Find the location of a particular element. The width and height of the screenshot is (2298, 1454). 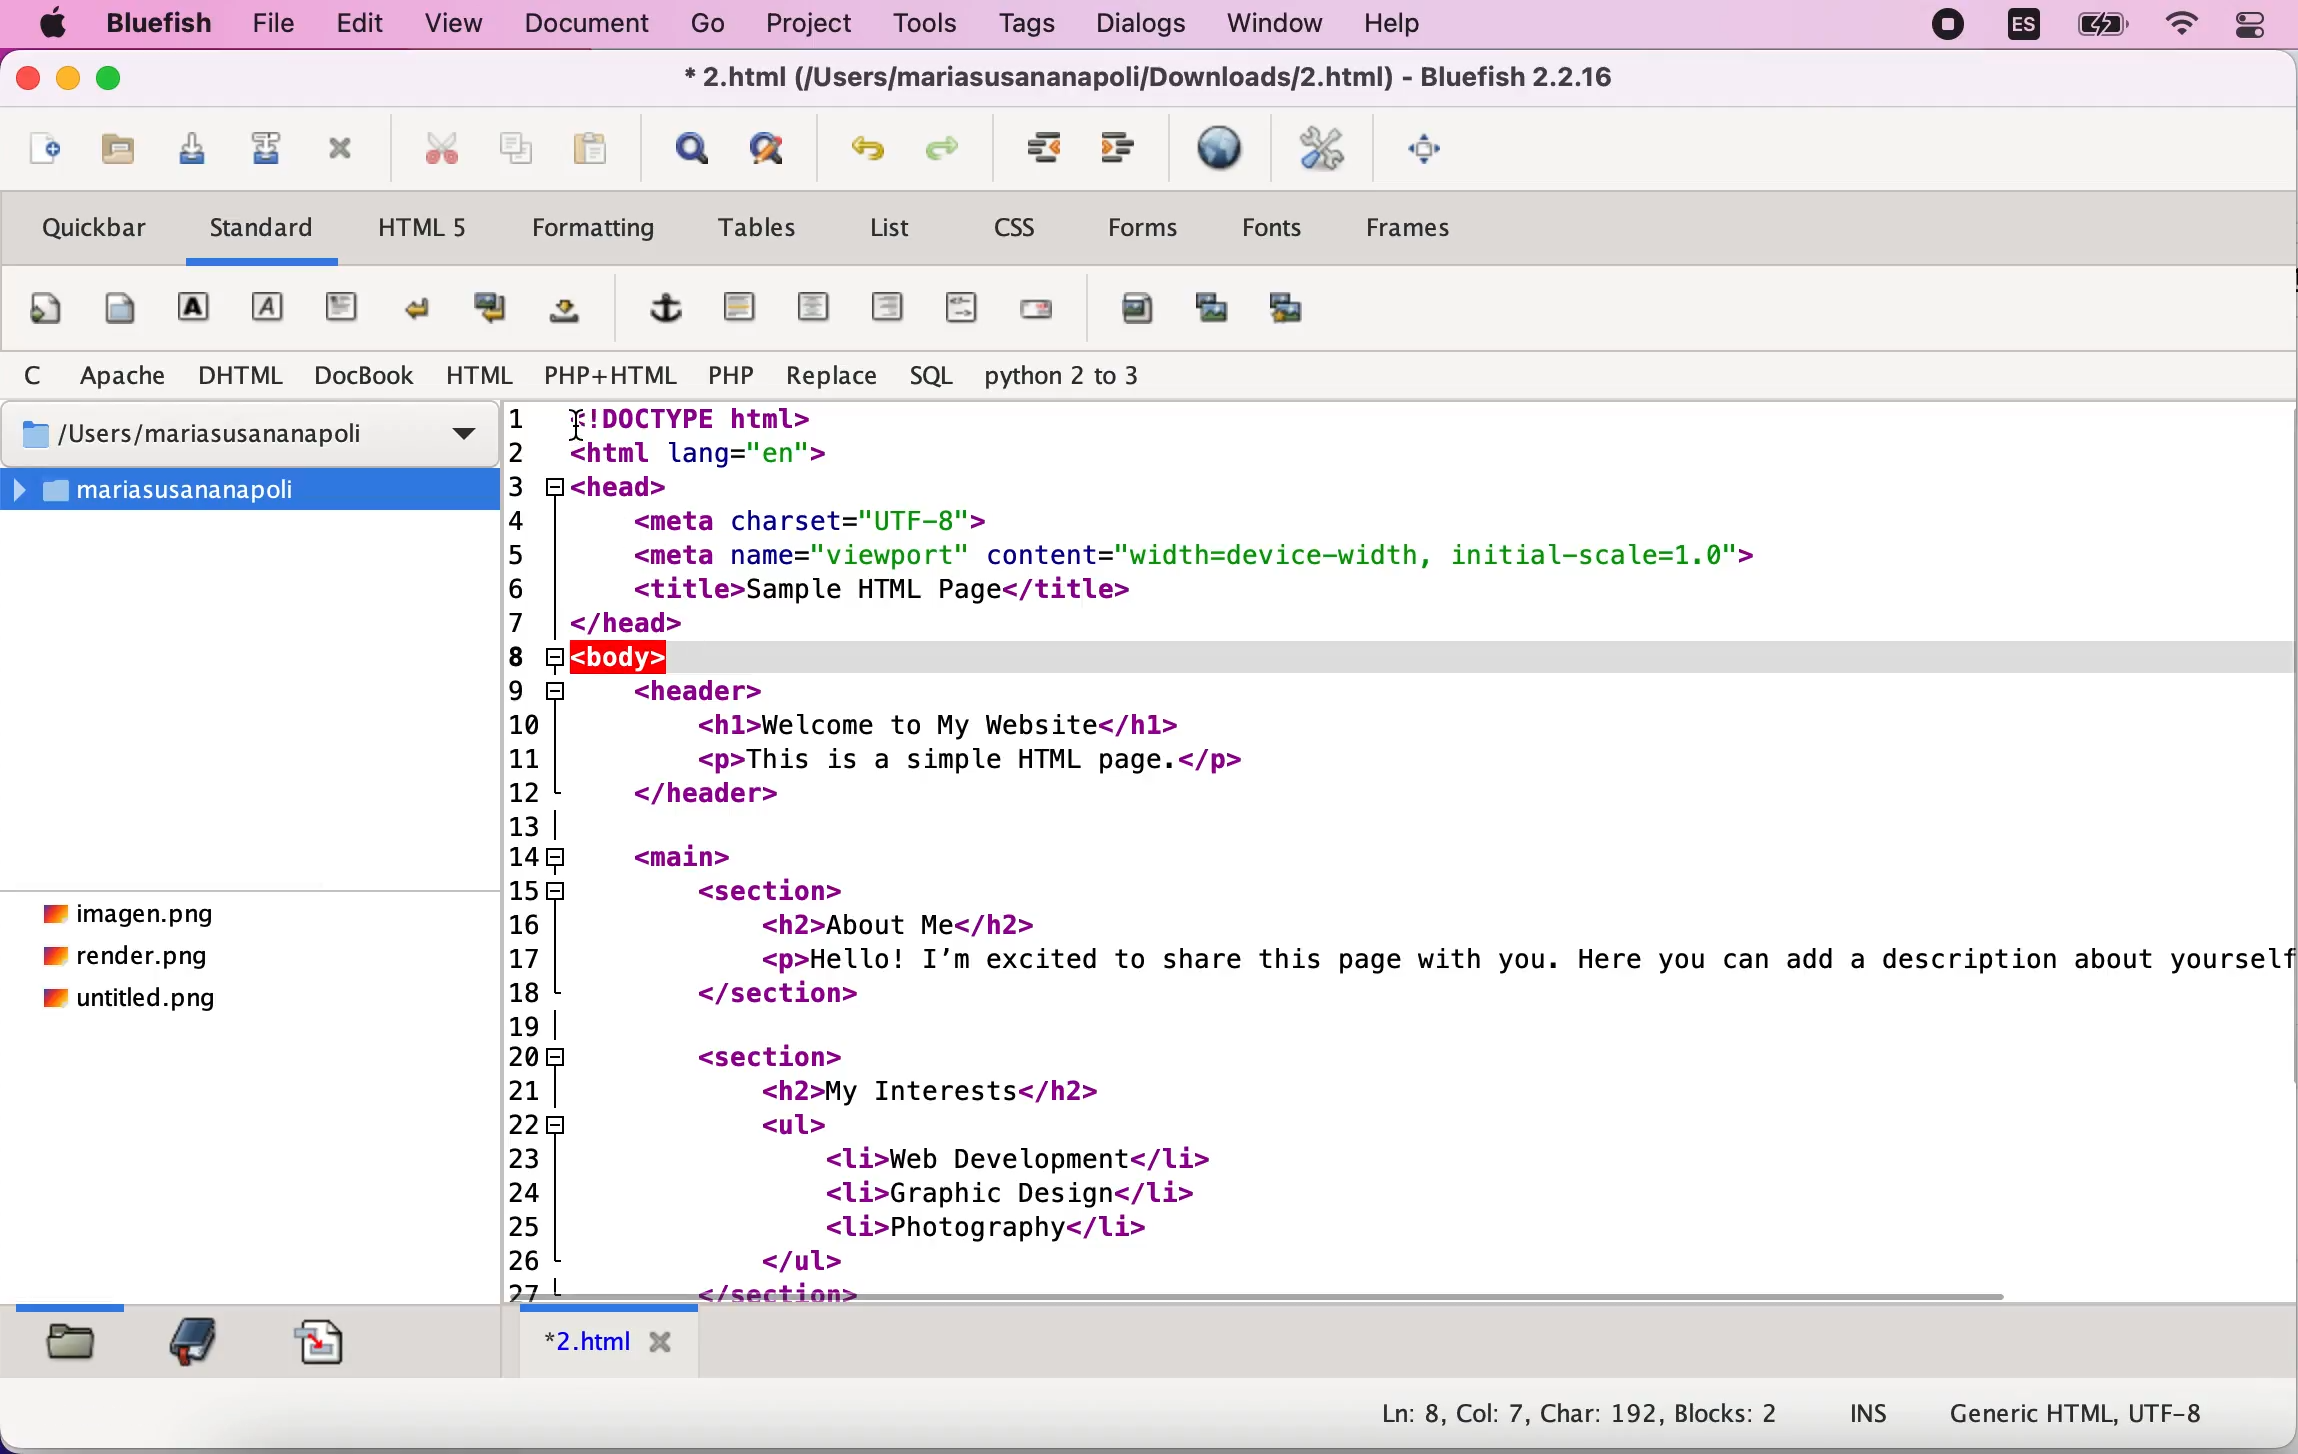

non breaking space is located at coordinates (563, 317).